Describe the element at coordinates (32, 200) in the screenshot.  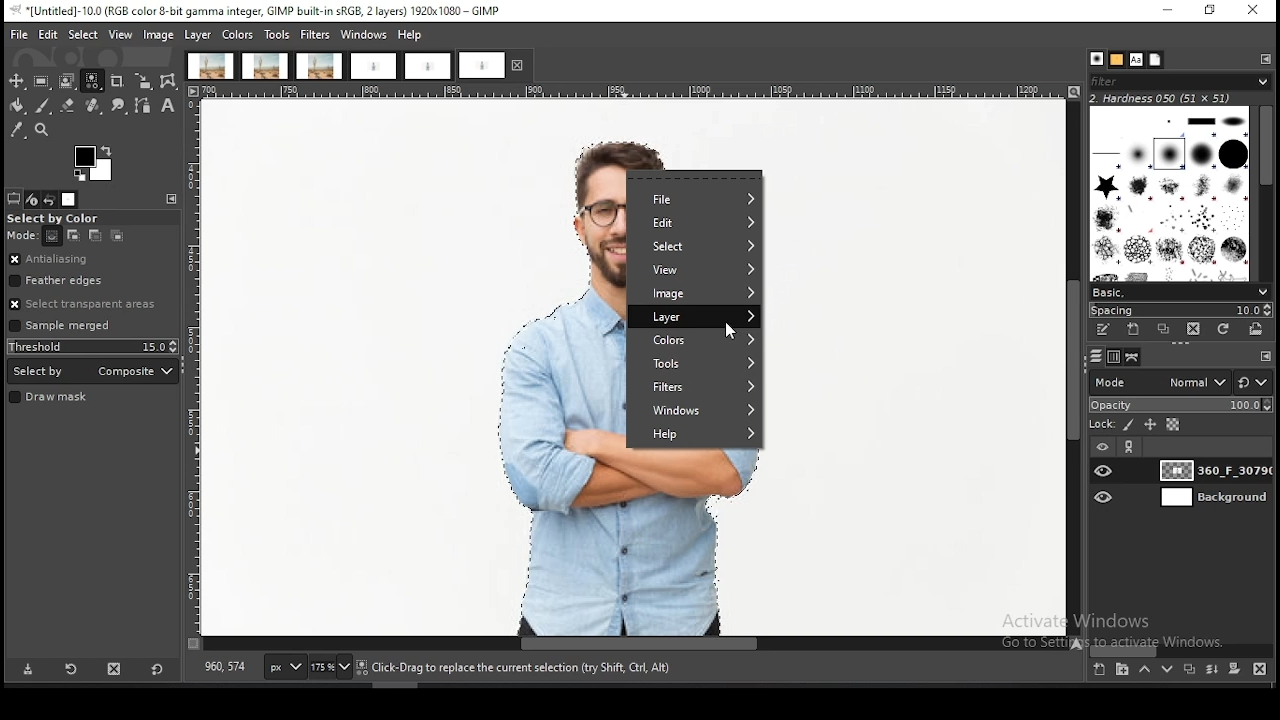
I see `device status` at that location.